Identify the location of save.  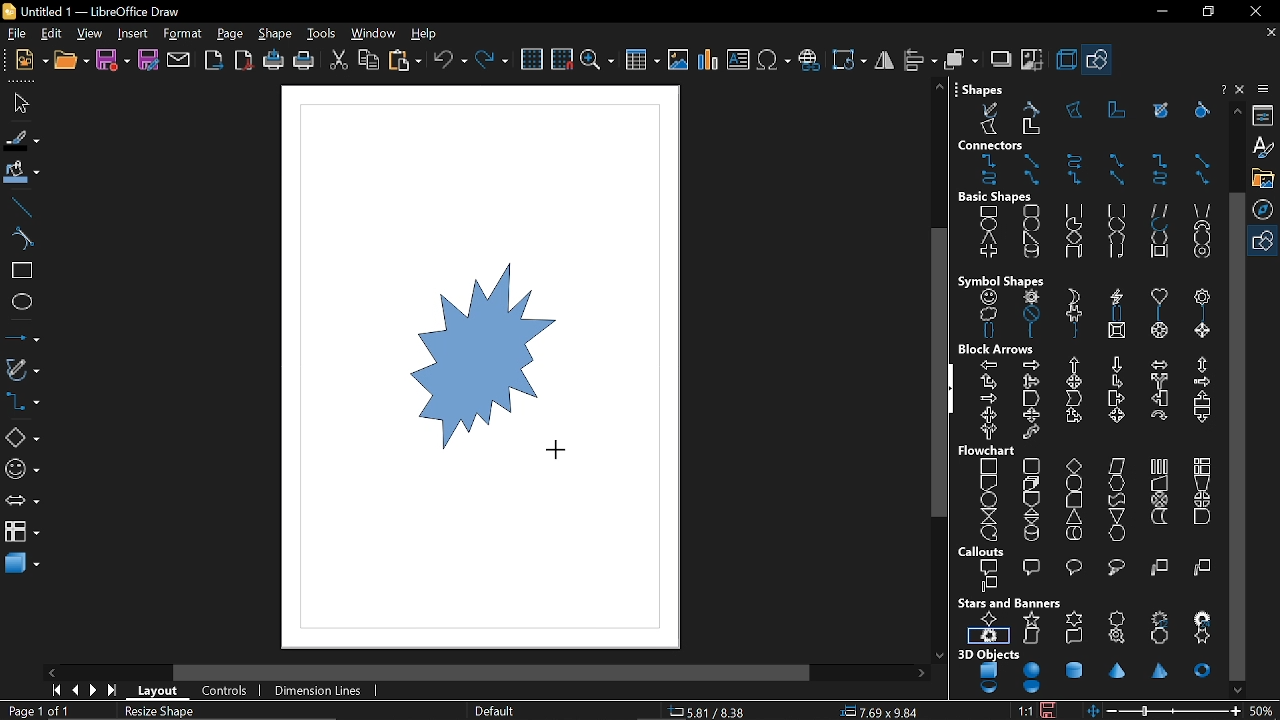
(1054, 710).